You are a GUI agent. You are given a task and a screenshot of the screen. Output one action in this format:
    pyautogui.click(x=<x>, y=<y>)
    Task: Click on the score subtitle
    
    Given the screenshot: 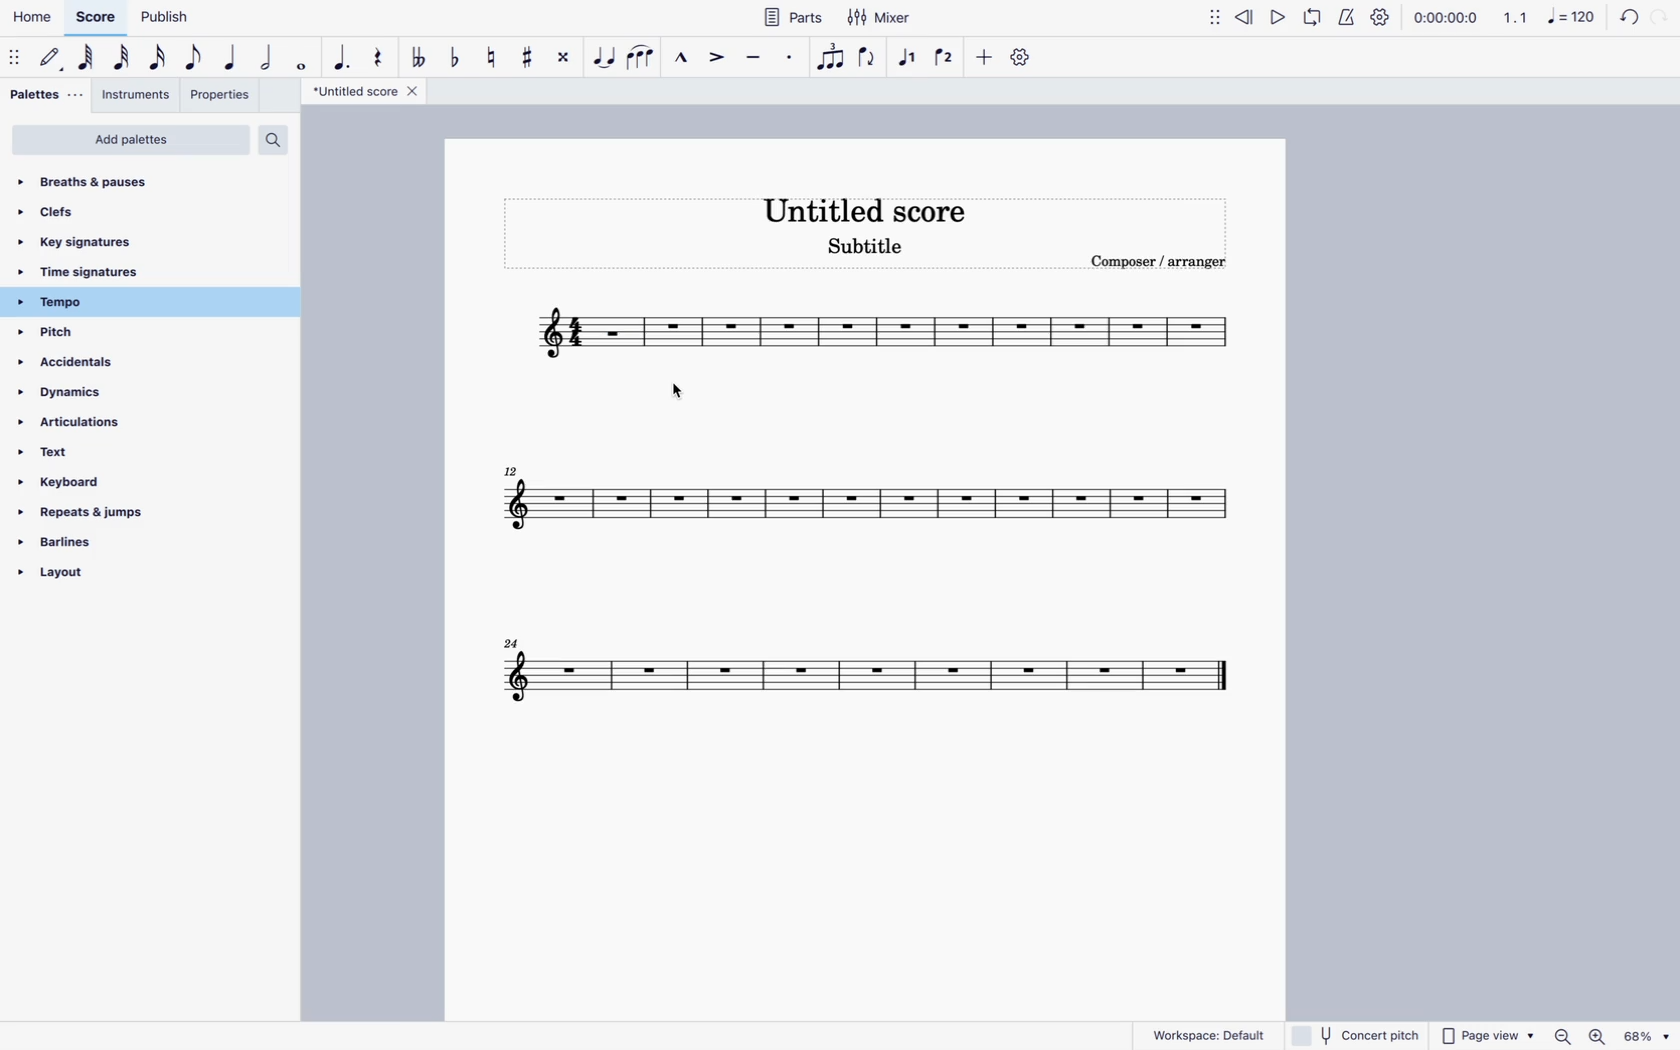 What is the action you would take?
    pyautogui.click(x=865, y=249)
    